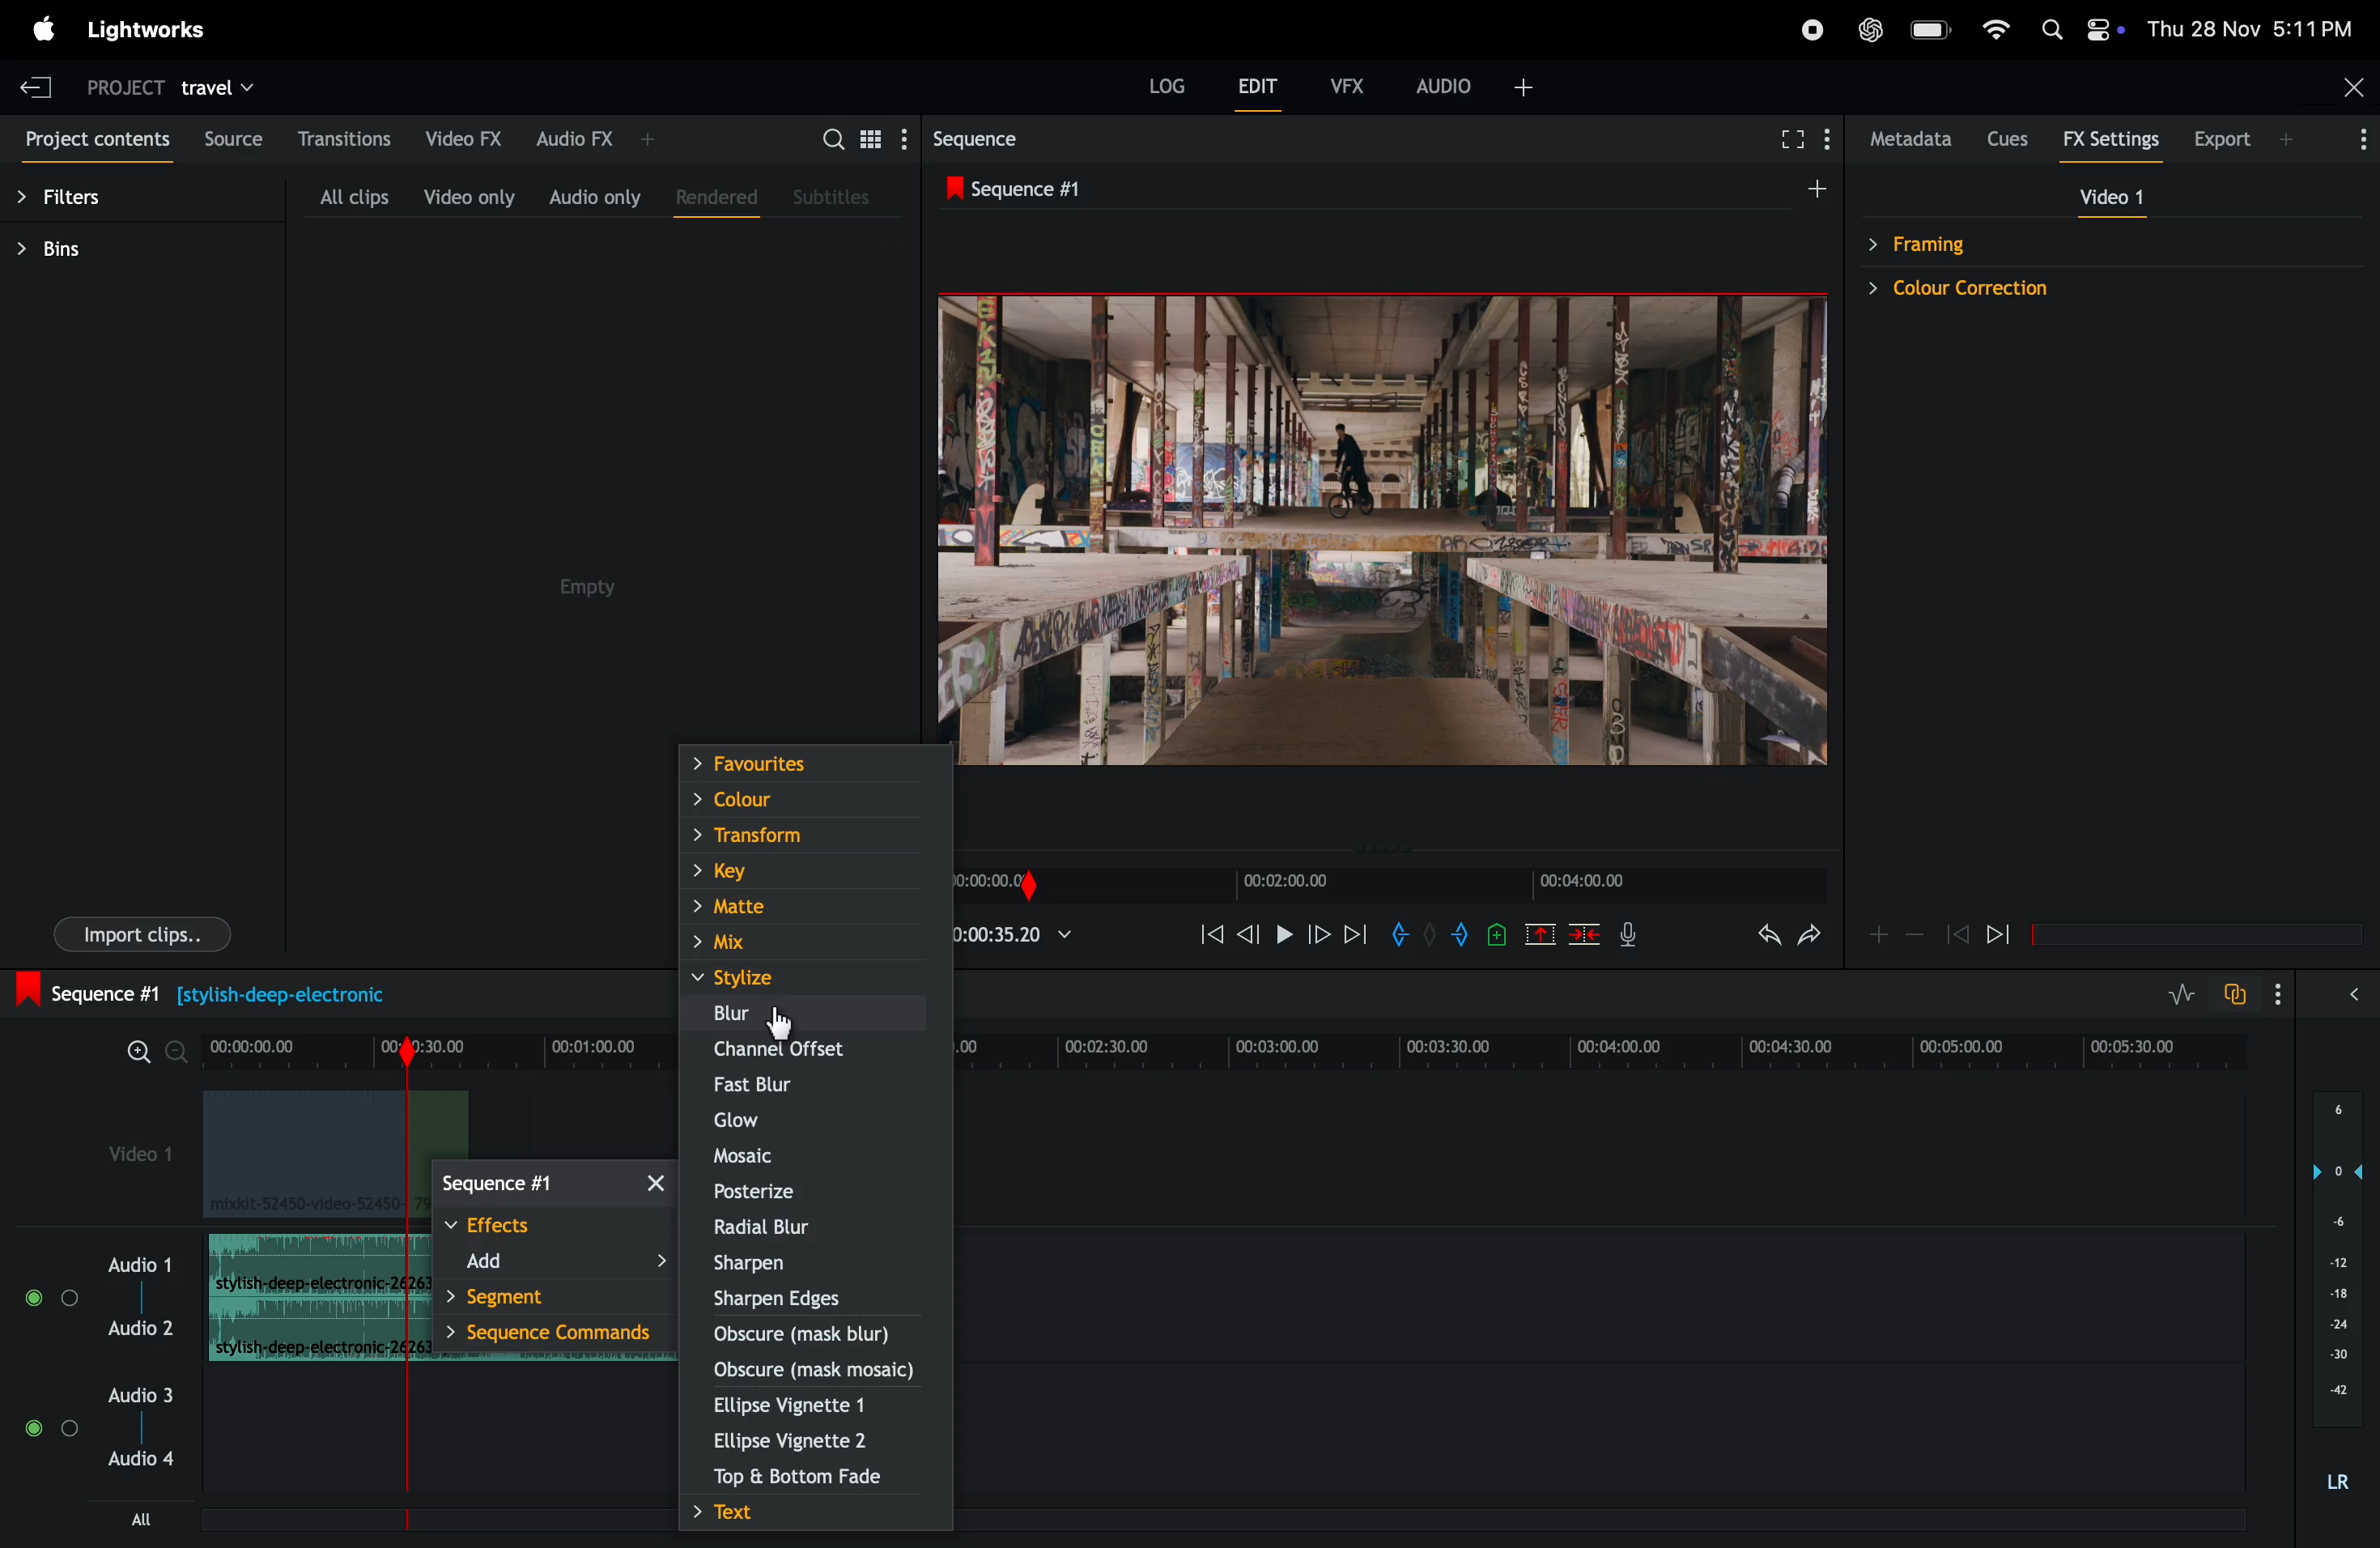 The image size is (2380, 1548). What do you see at coordinates (2351, 85) in the screenshot?
I see `Close` at bounding box center [2351, 85].